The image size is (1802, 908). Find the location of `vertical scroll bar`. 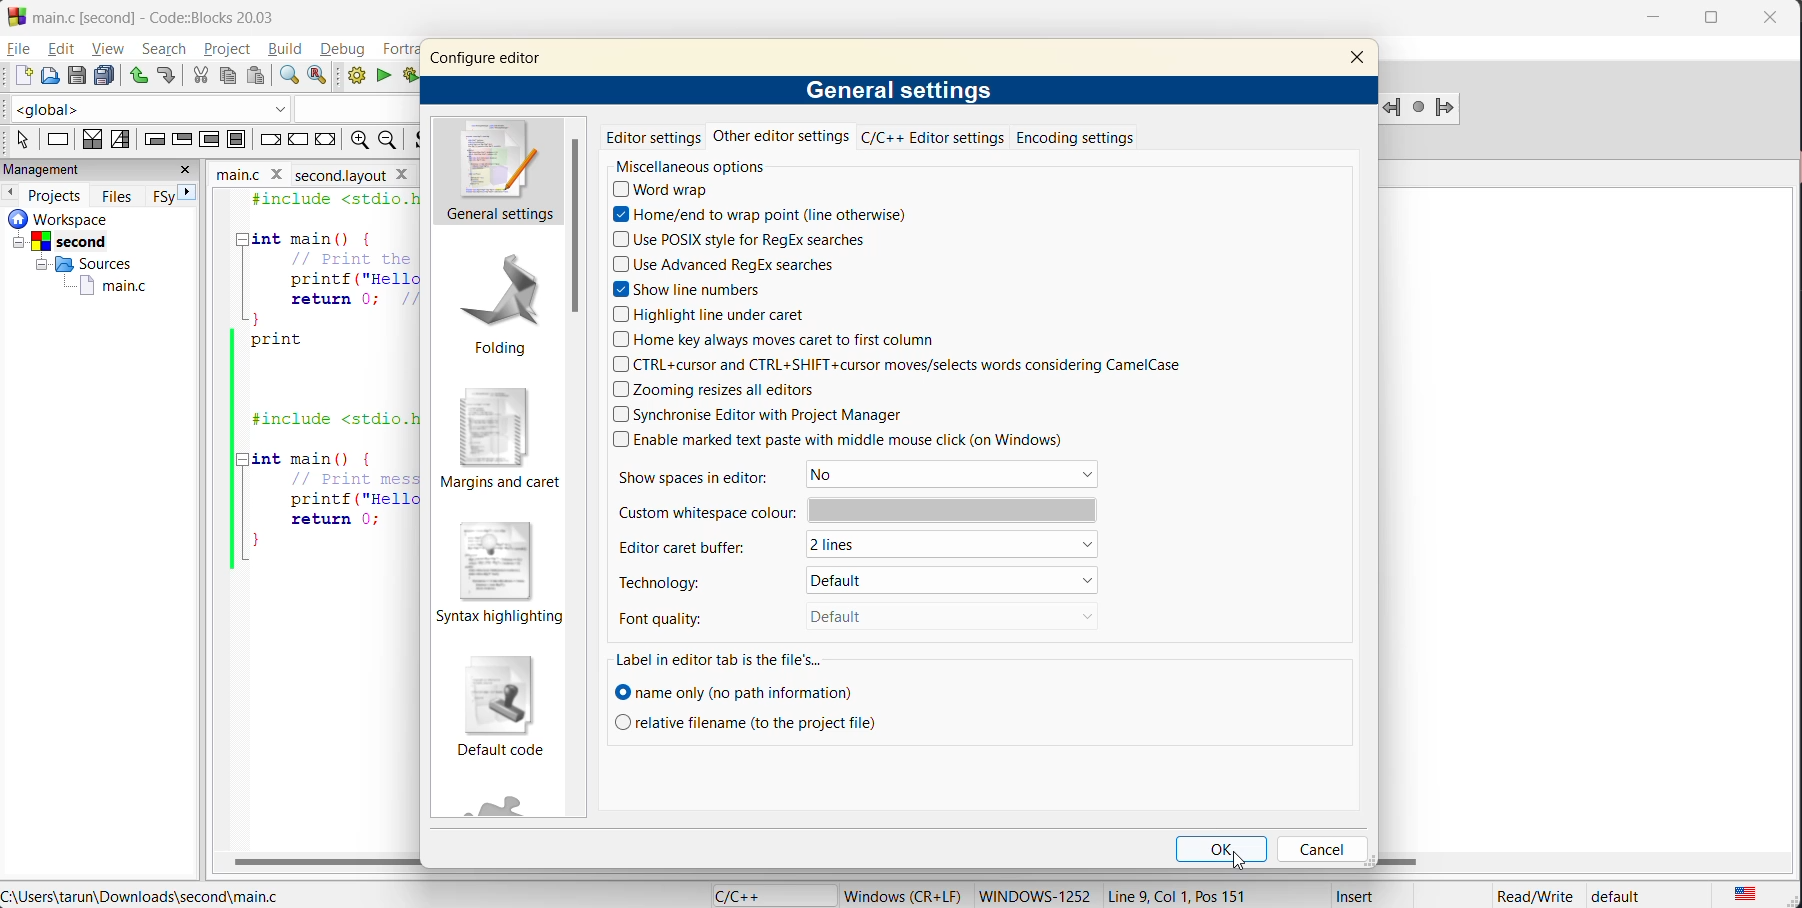

vertical scroll bar is located at coordinates (573, 225).